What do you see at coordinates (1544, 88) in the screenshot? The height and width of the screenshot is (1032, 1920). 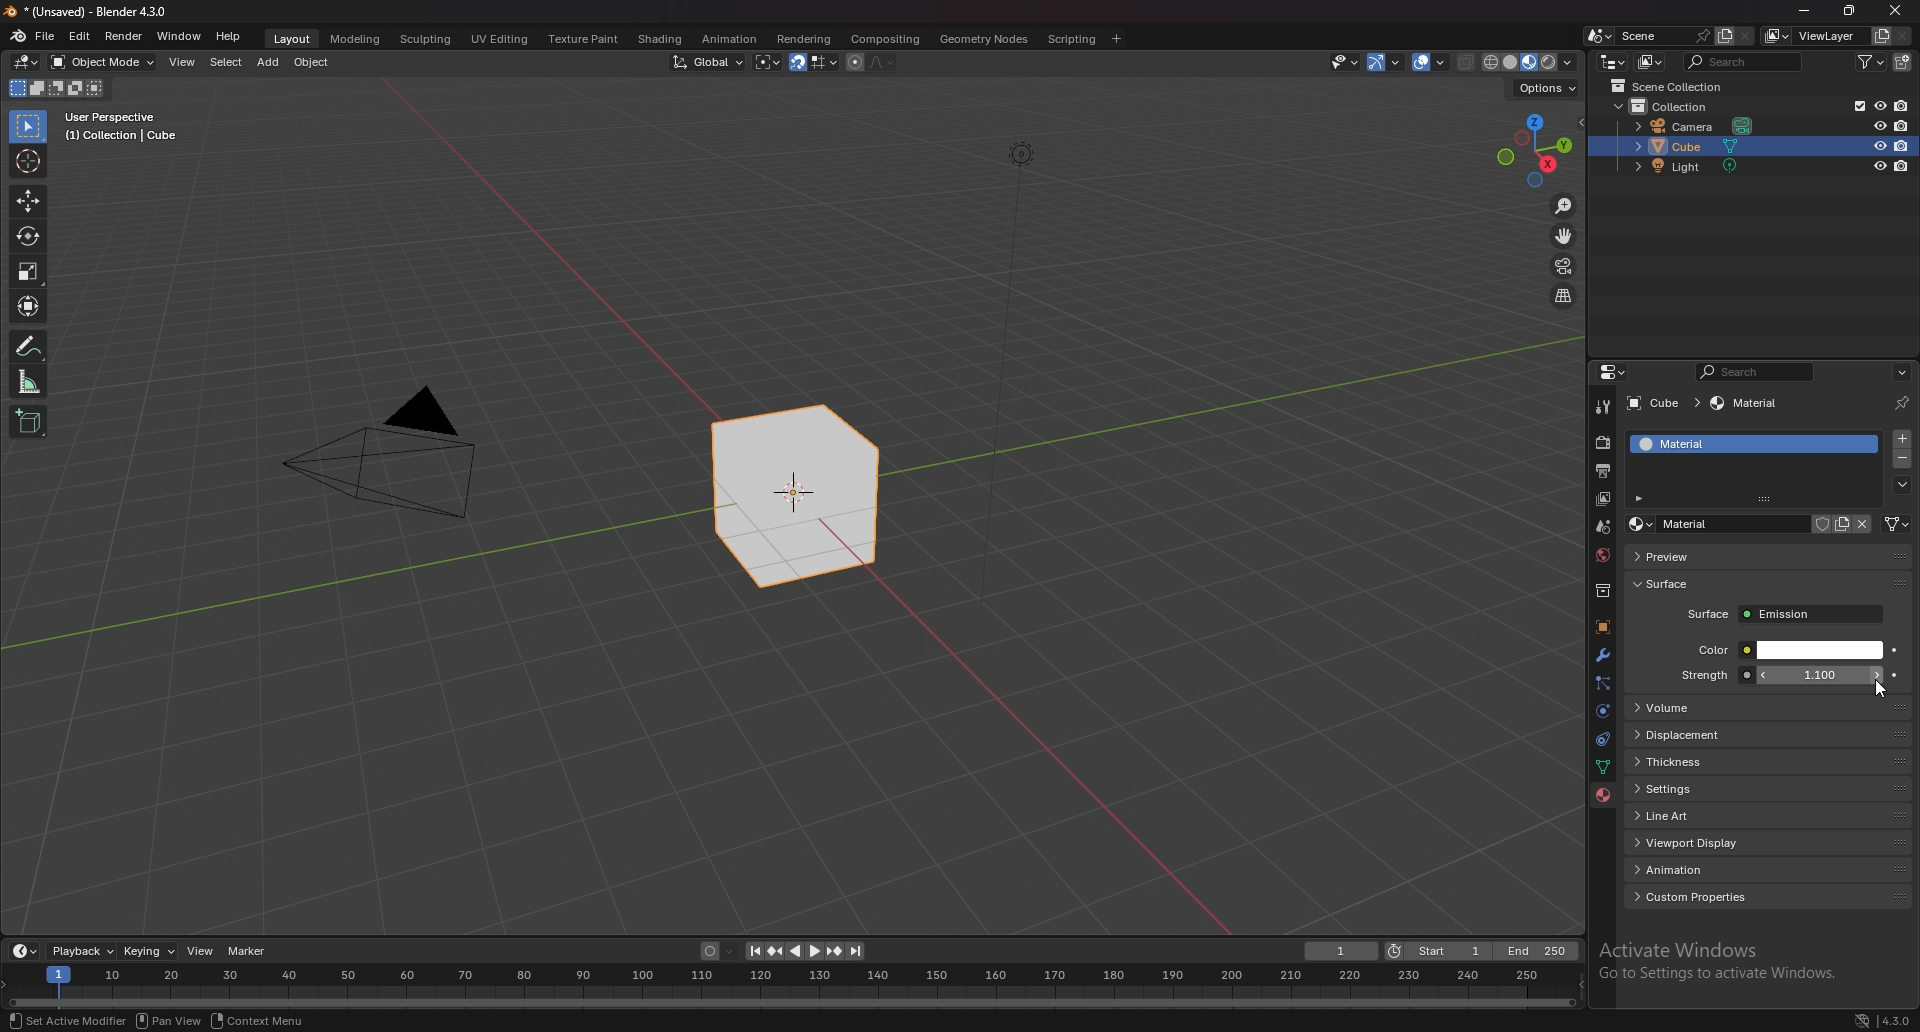 I see `options` at bounding box center [1544, 88].